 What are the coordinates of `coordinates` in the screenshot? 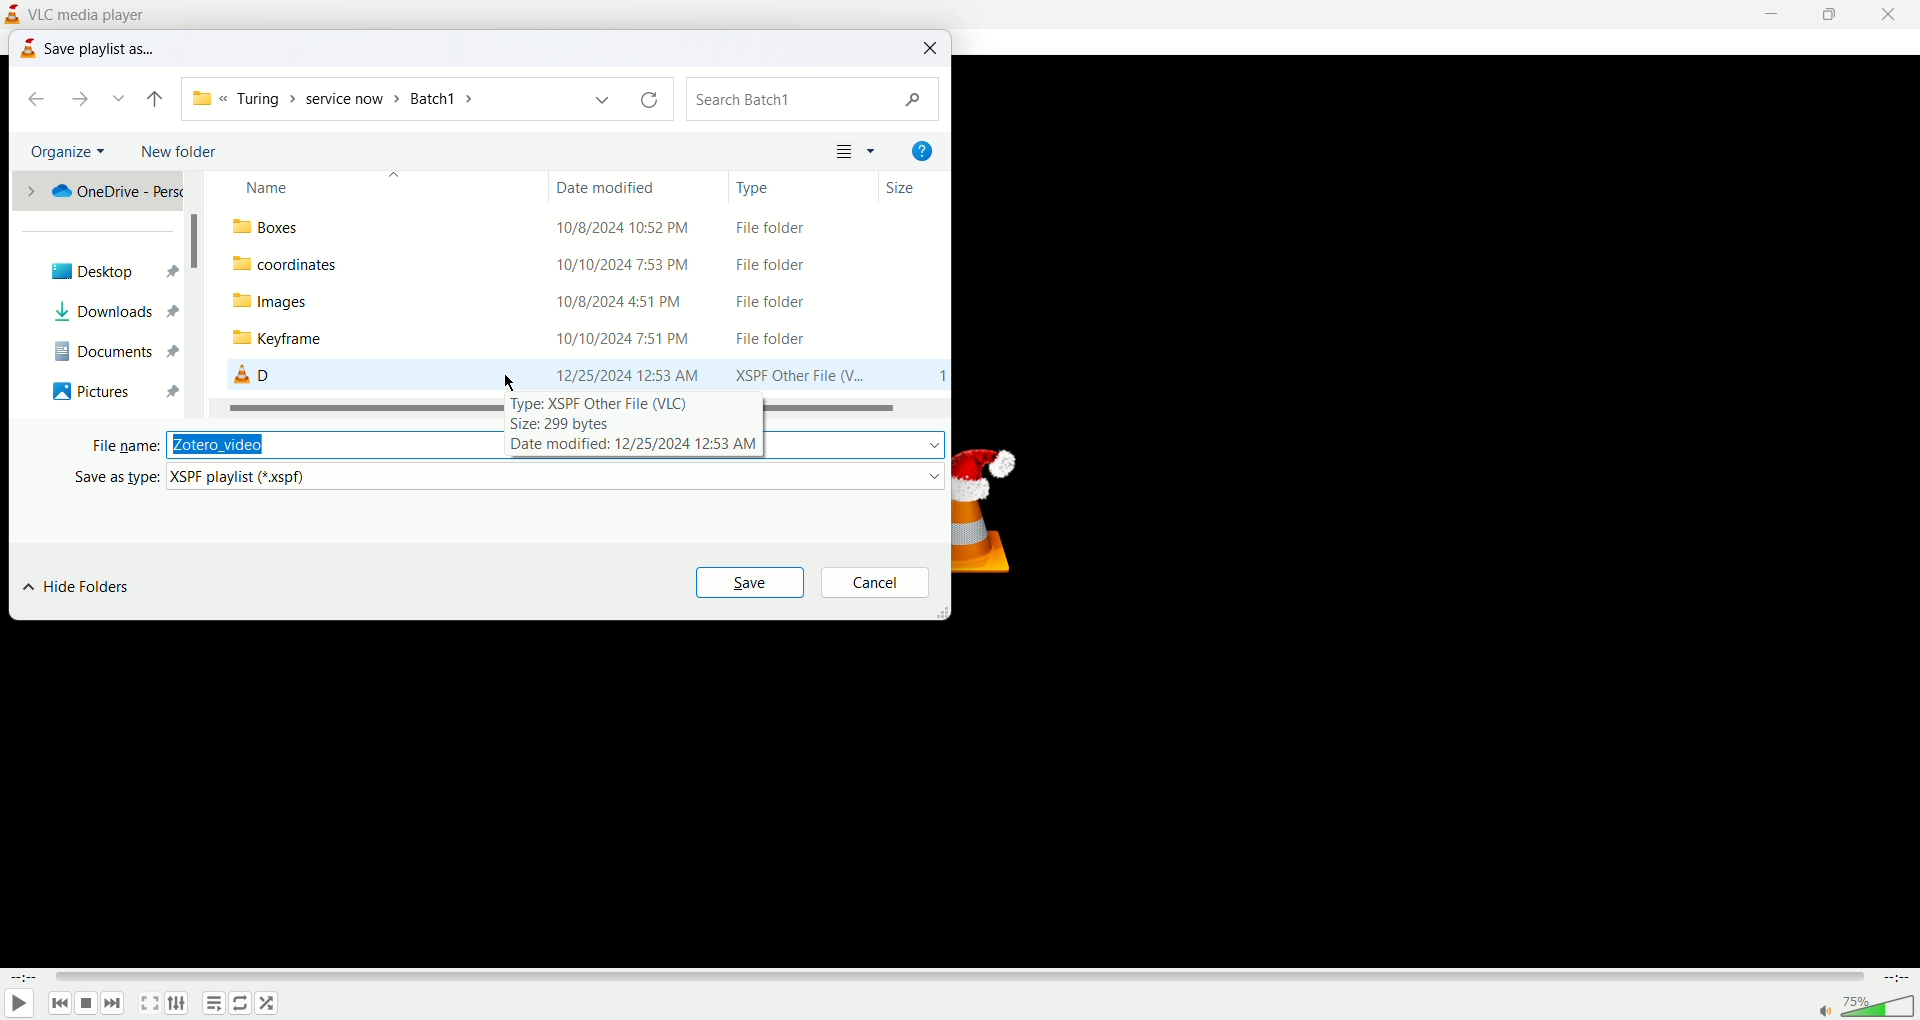 It's located at (290, 264).